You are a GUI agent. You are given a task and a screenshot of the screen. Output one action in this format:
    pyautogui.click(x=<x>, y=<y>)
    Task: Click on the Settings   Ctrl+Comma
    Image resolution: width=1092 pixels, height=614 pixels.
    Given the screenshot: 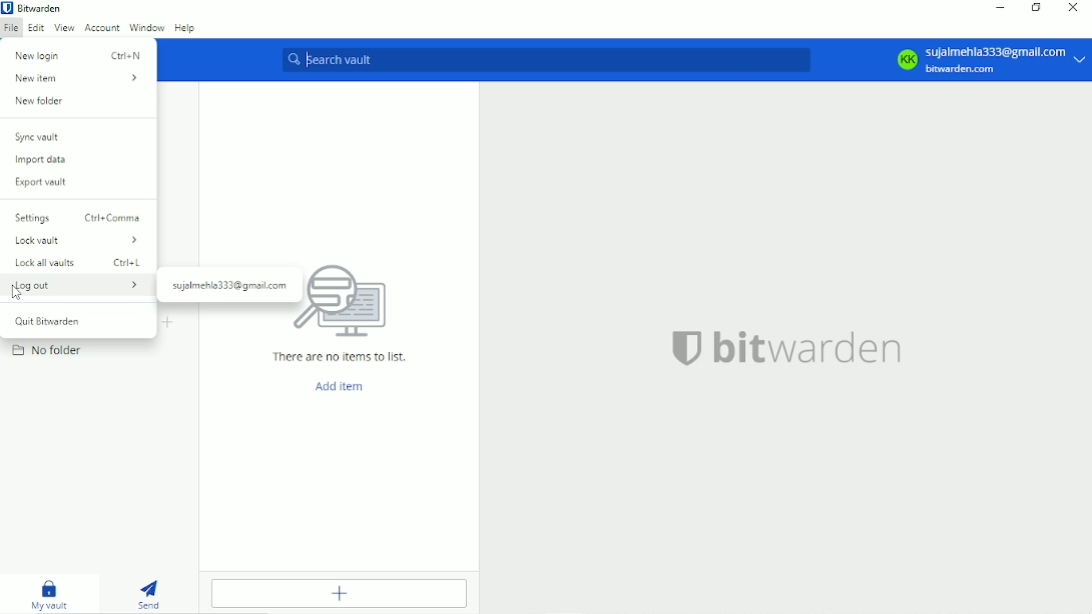 What is the action you would take?
    pyautogui.click(x=78, y=217)
    